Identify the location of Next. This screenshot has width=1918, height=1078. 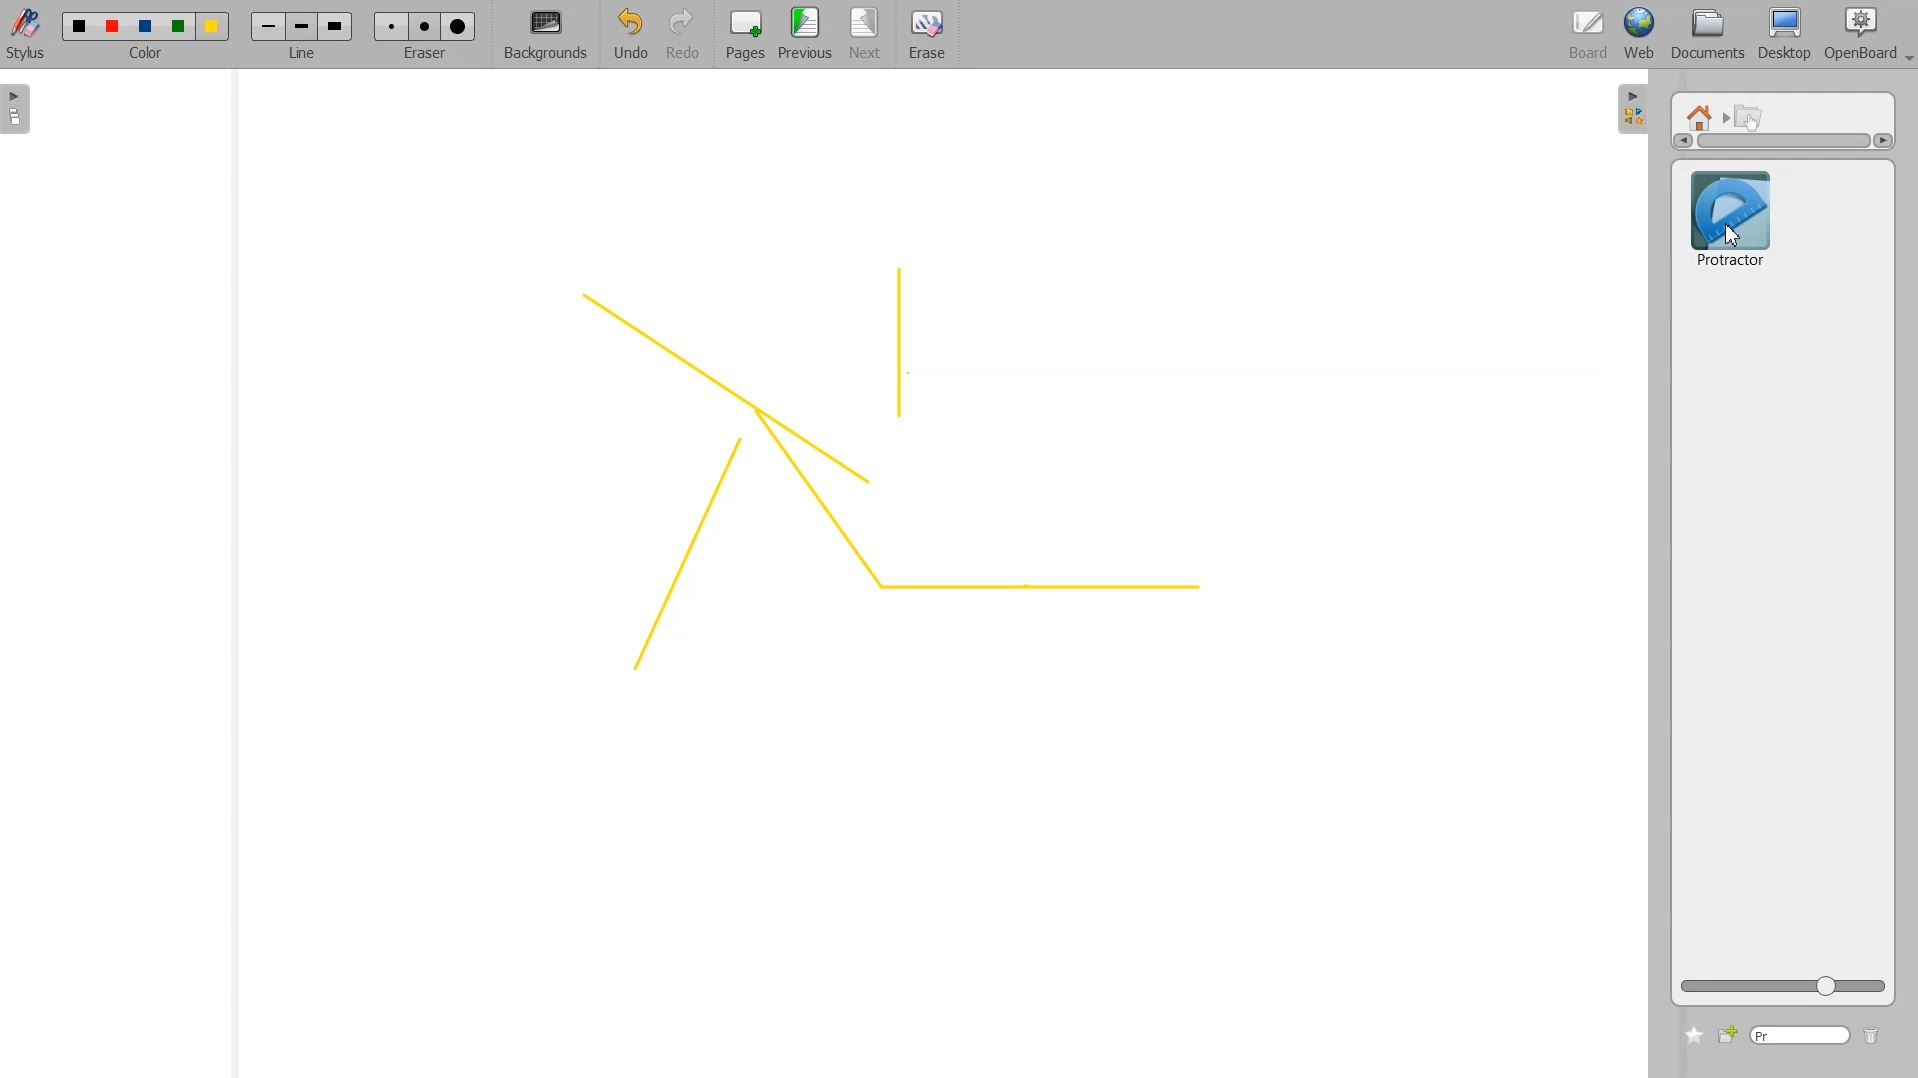
(867, 35).